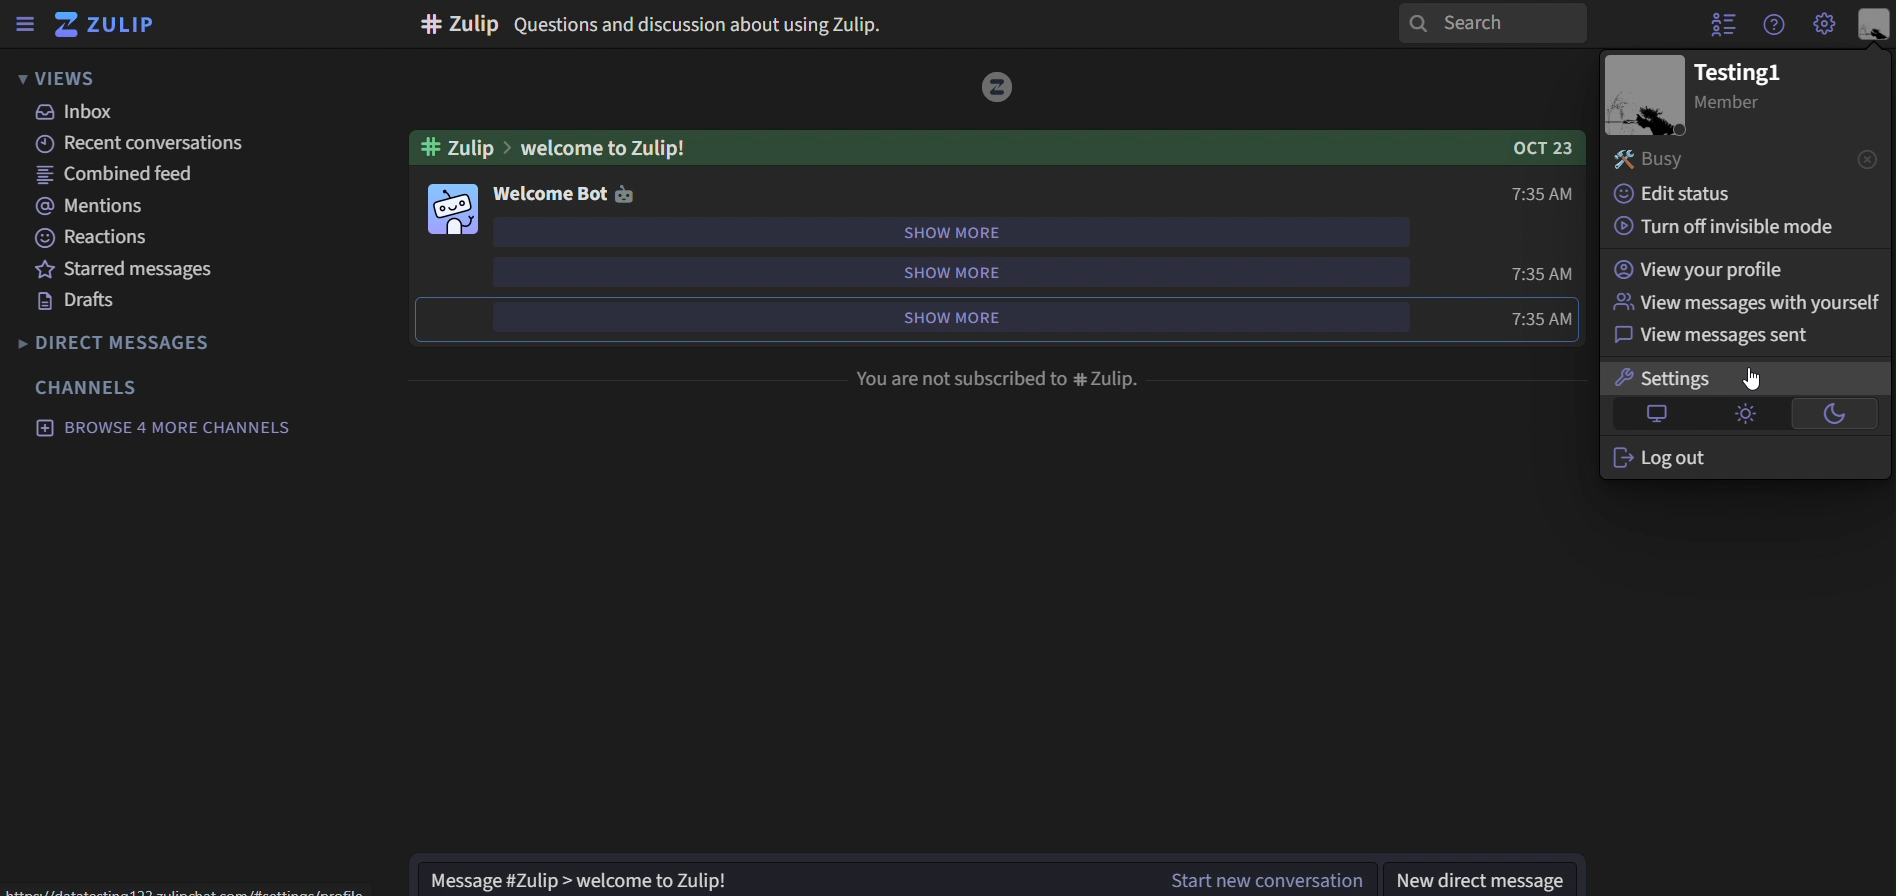 The width and height of the screenshot is (1896, 896). I want to click on direct messages, so click(142, 342).